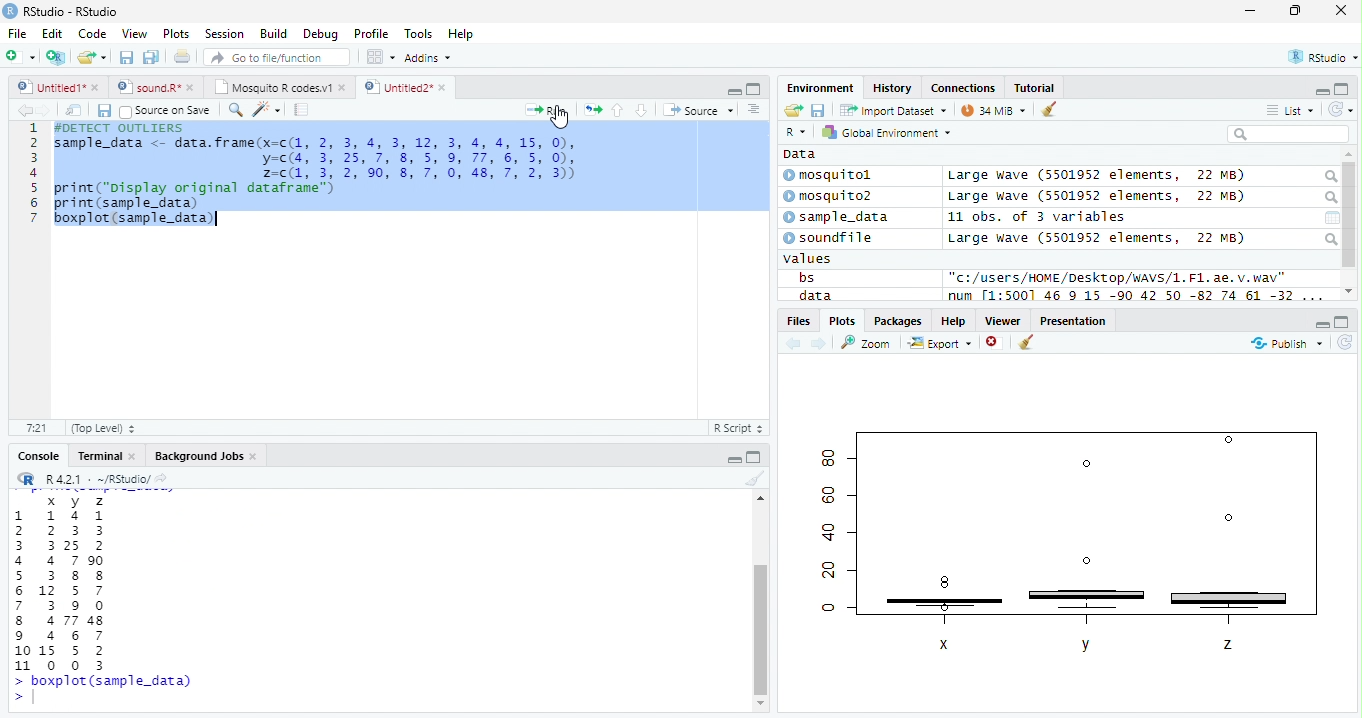 Image resolution: width=1362 pixels, height=718 pixels. What do you see at coordinates (996, 342) in the screenshot?
I see `delete file` at bounding box center [996, 342].